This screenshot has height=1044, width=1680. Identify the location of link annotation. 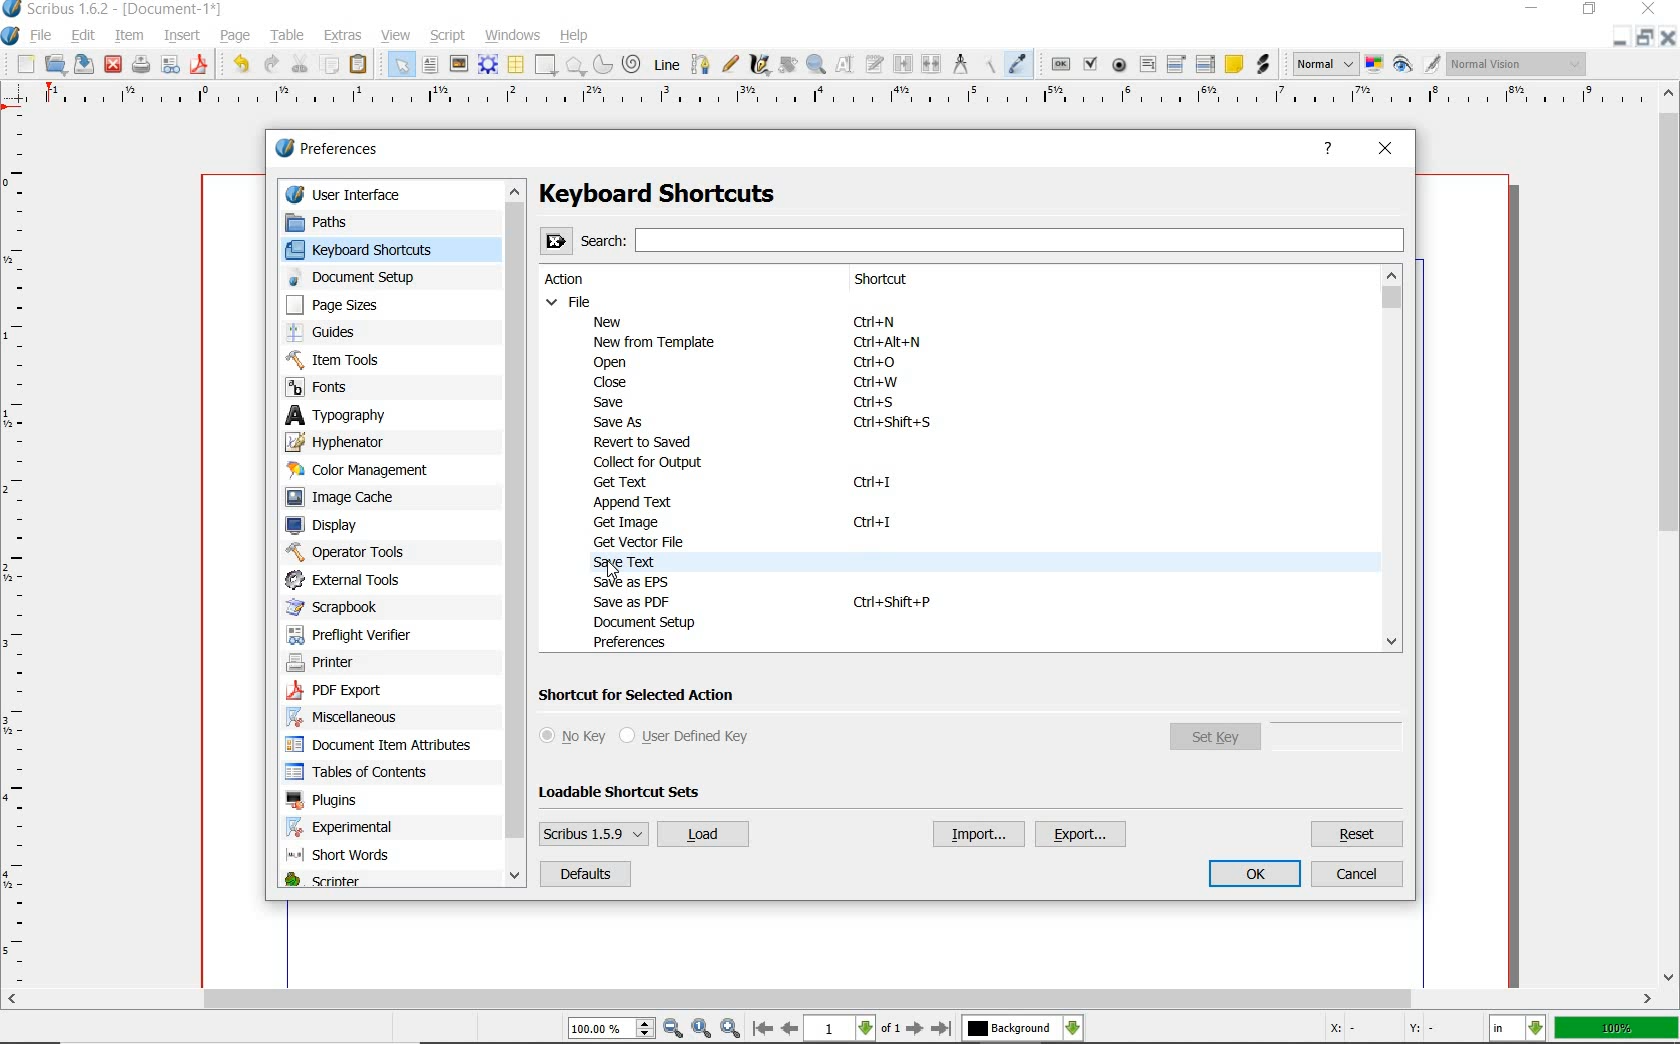
(1263, 63).